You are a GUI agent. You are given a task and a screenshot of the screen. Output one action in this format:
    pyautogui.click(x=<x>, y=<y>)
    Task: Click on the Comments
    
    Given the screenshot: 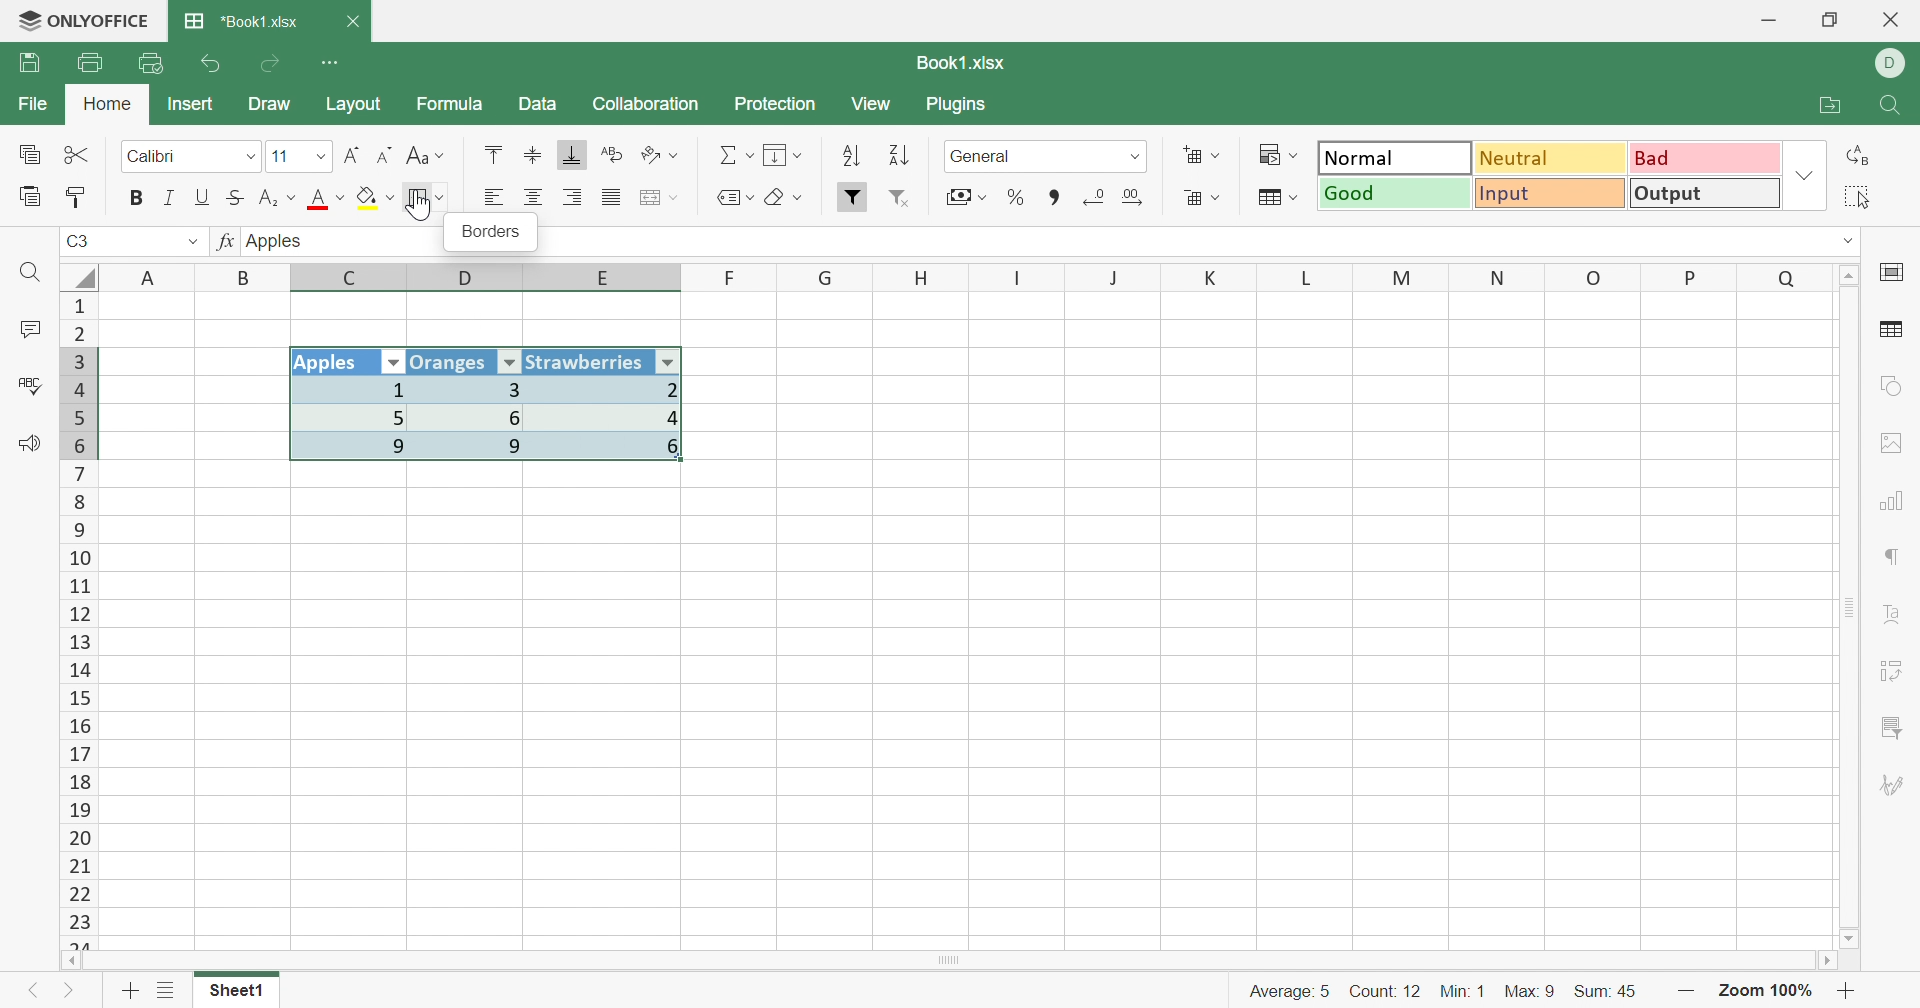 What is the action you would take?
    pyautogui.click(x=26, y=332)
    